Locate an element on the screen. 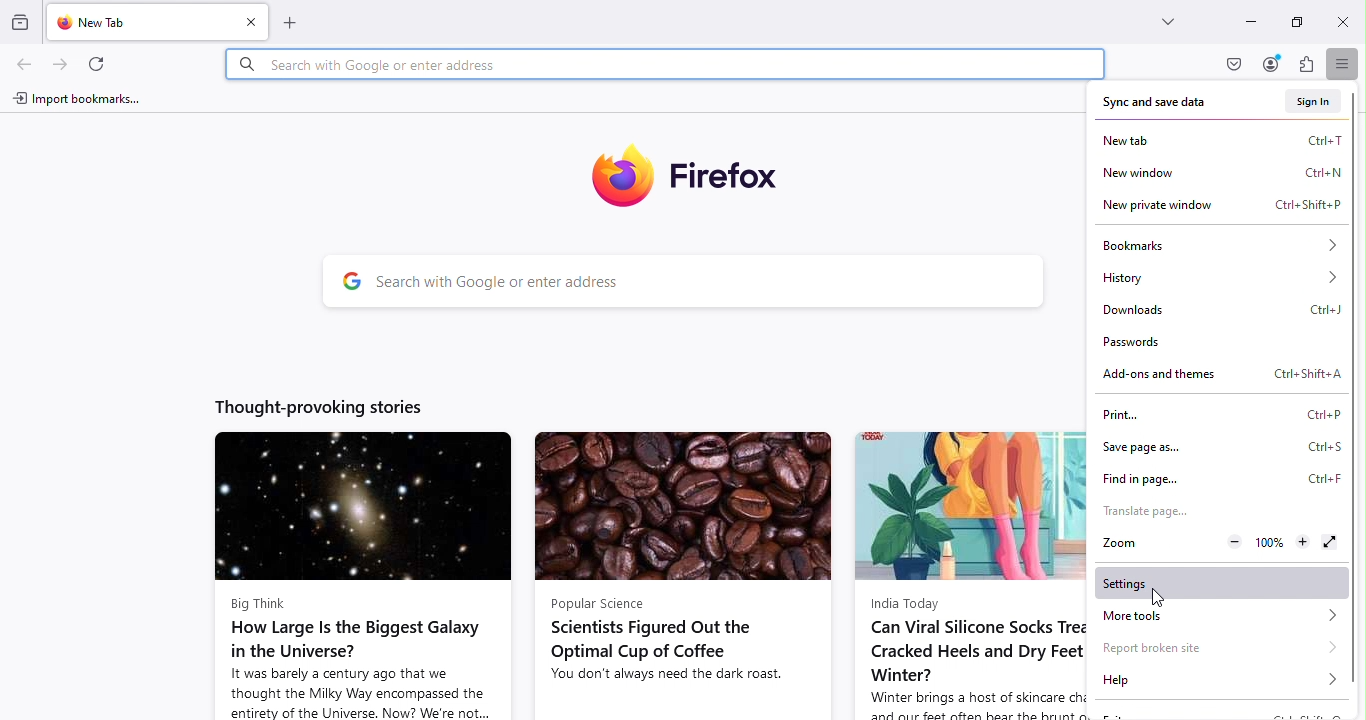  Save to pocket is located at coordinates (1228, 63).